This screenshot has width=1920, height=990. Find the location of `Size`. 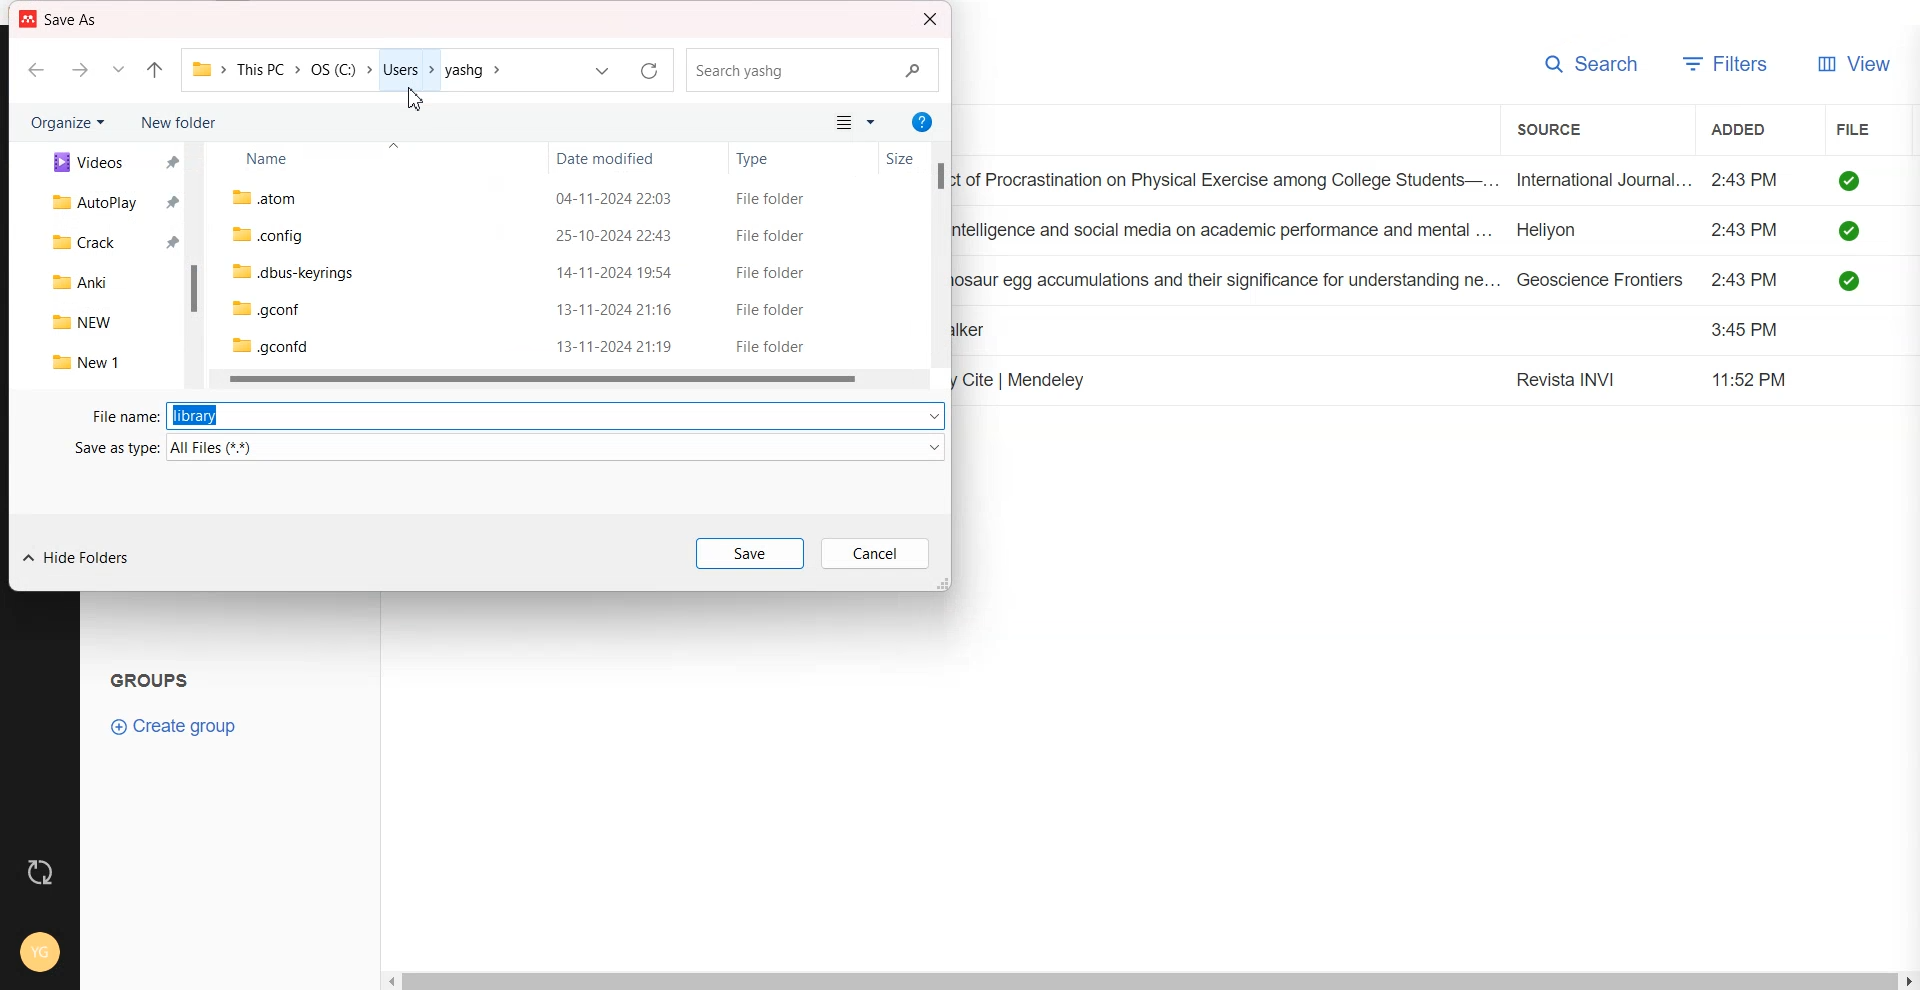

Size is located at coordinates (903, 159).